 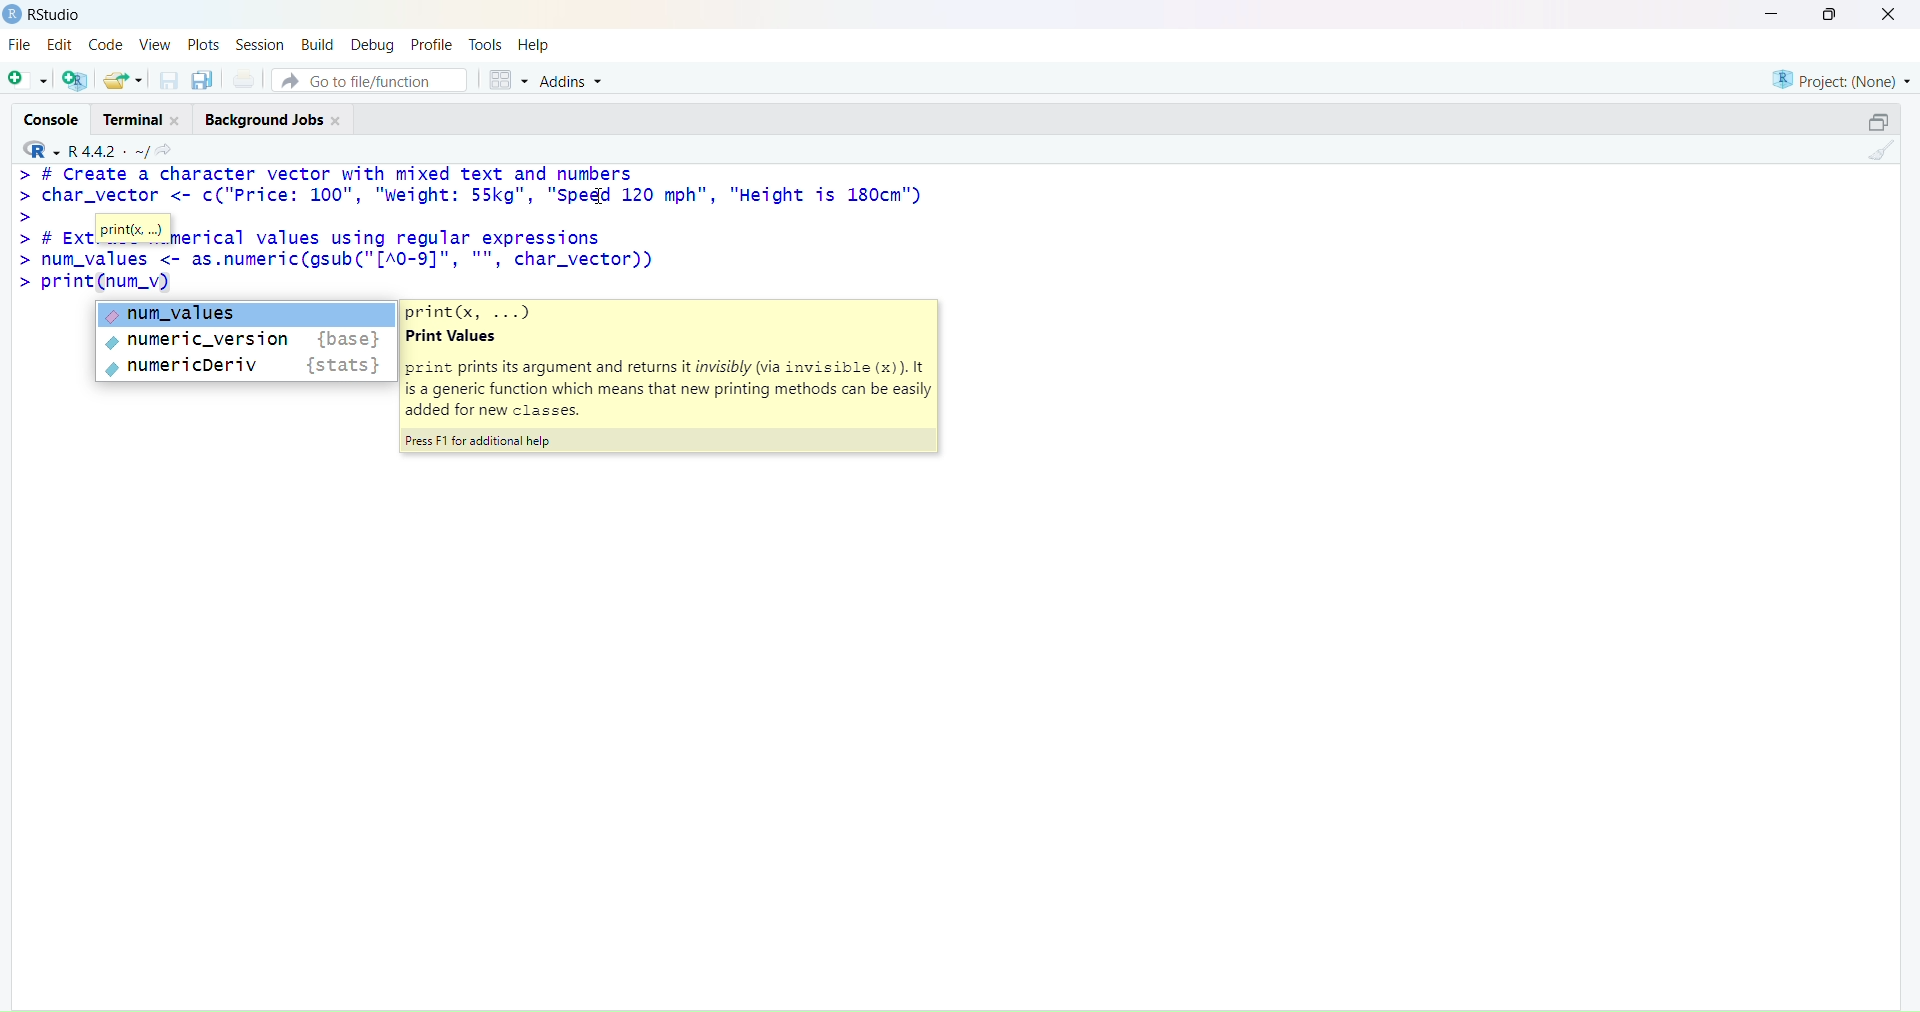 I want to click on grid view, so click(x=509, y=80).